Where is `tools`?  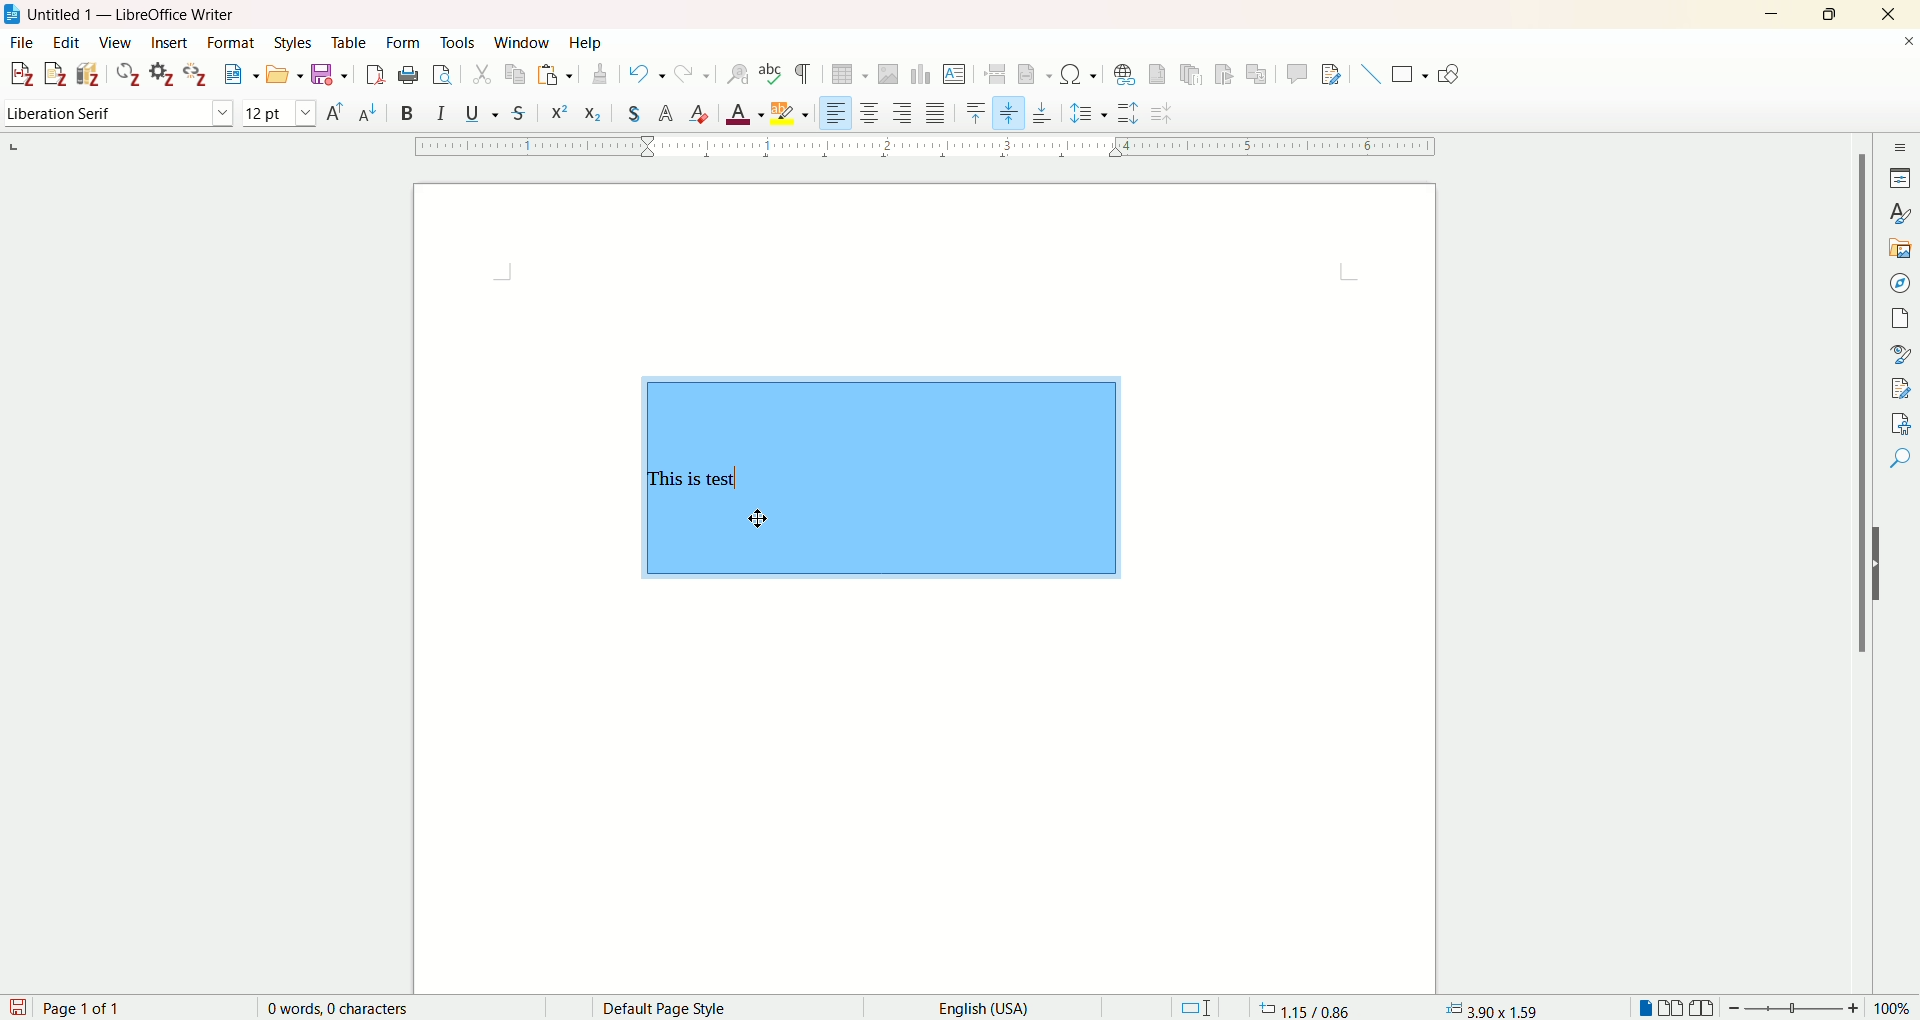
tools is located at coordinates (457, 42).